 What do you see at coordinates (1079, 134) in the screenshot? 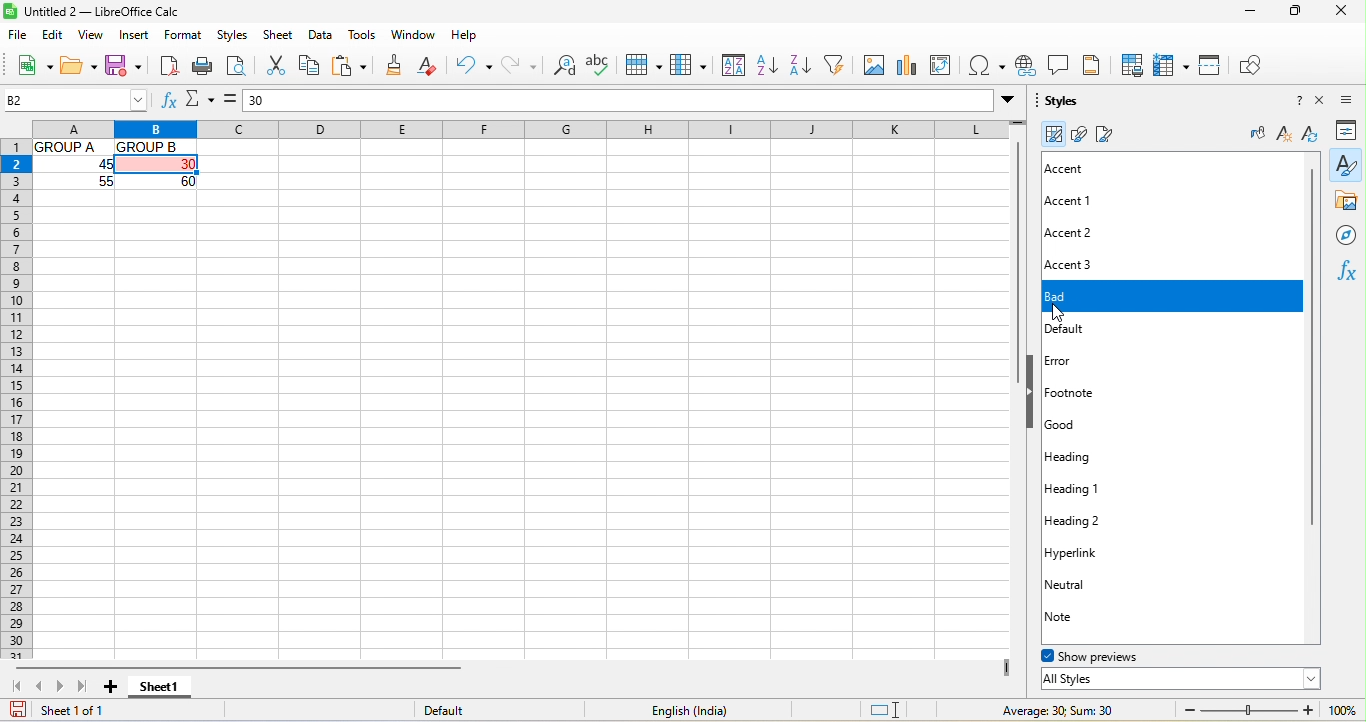
I see `drawing style` at bounding box center [1079, 134].